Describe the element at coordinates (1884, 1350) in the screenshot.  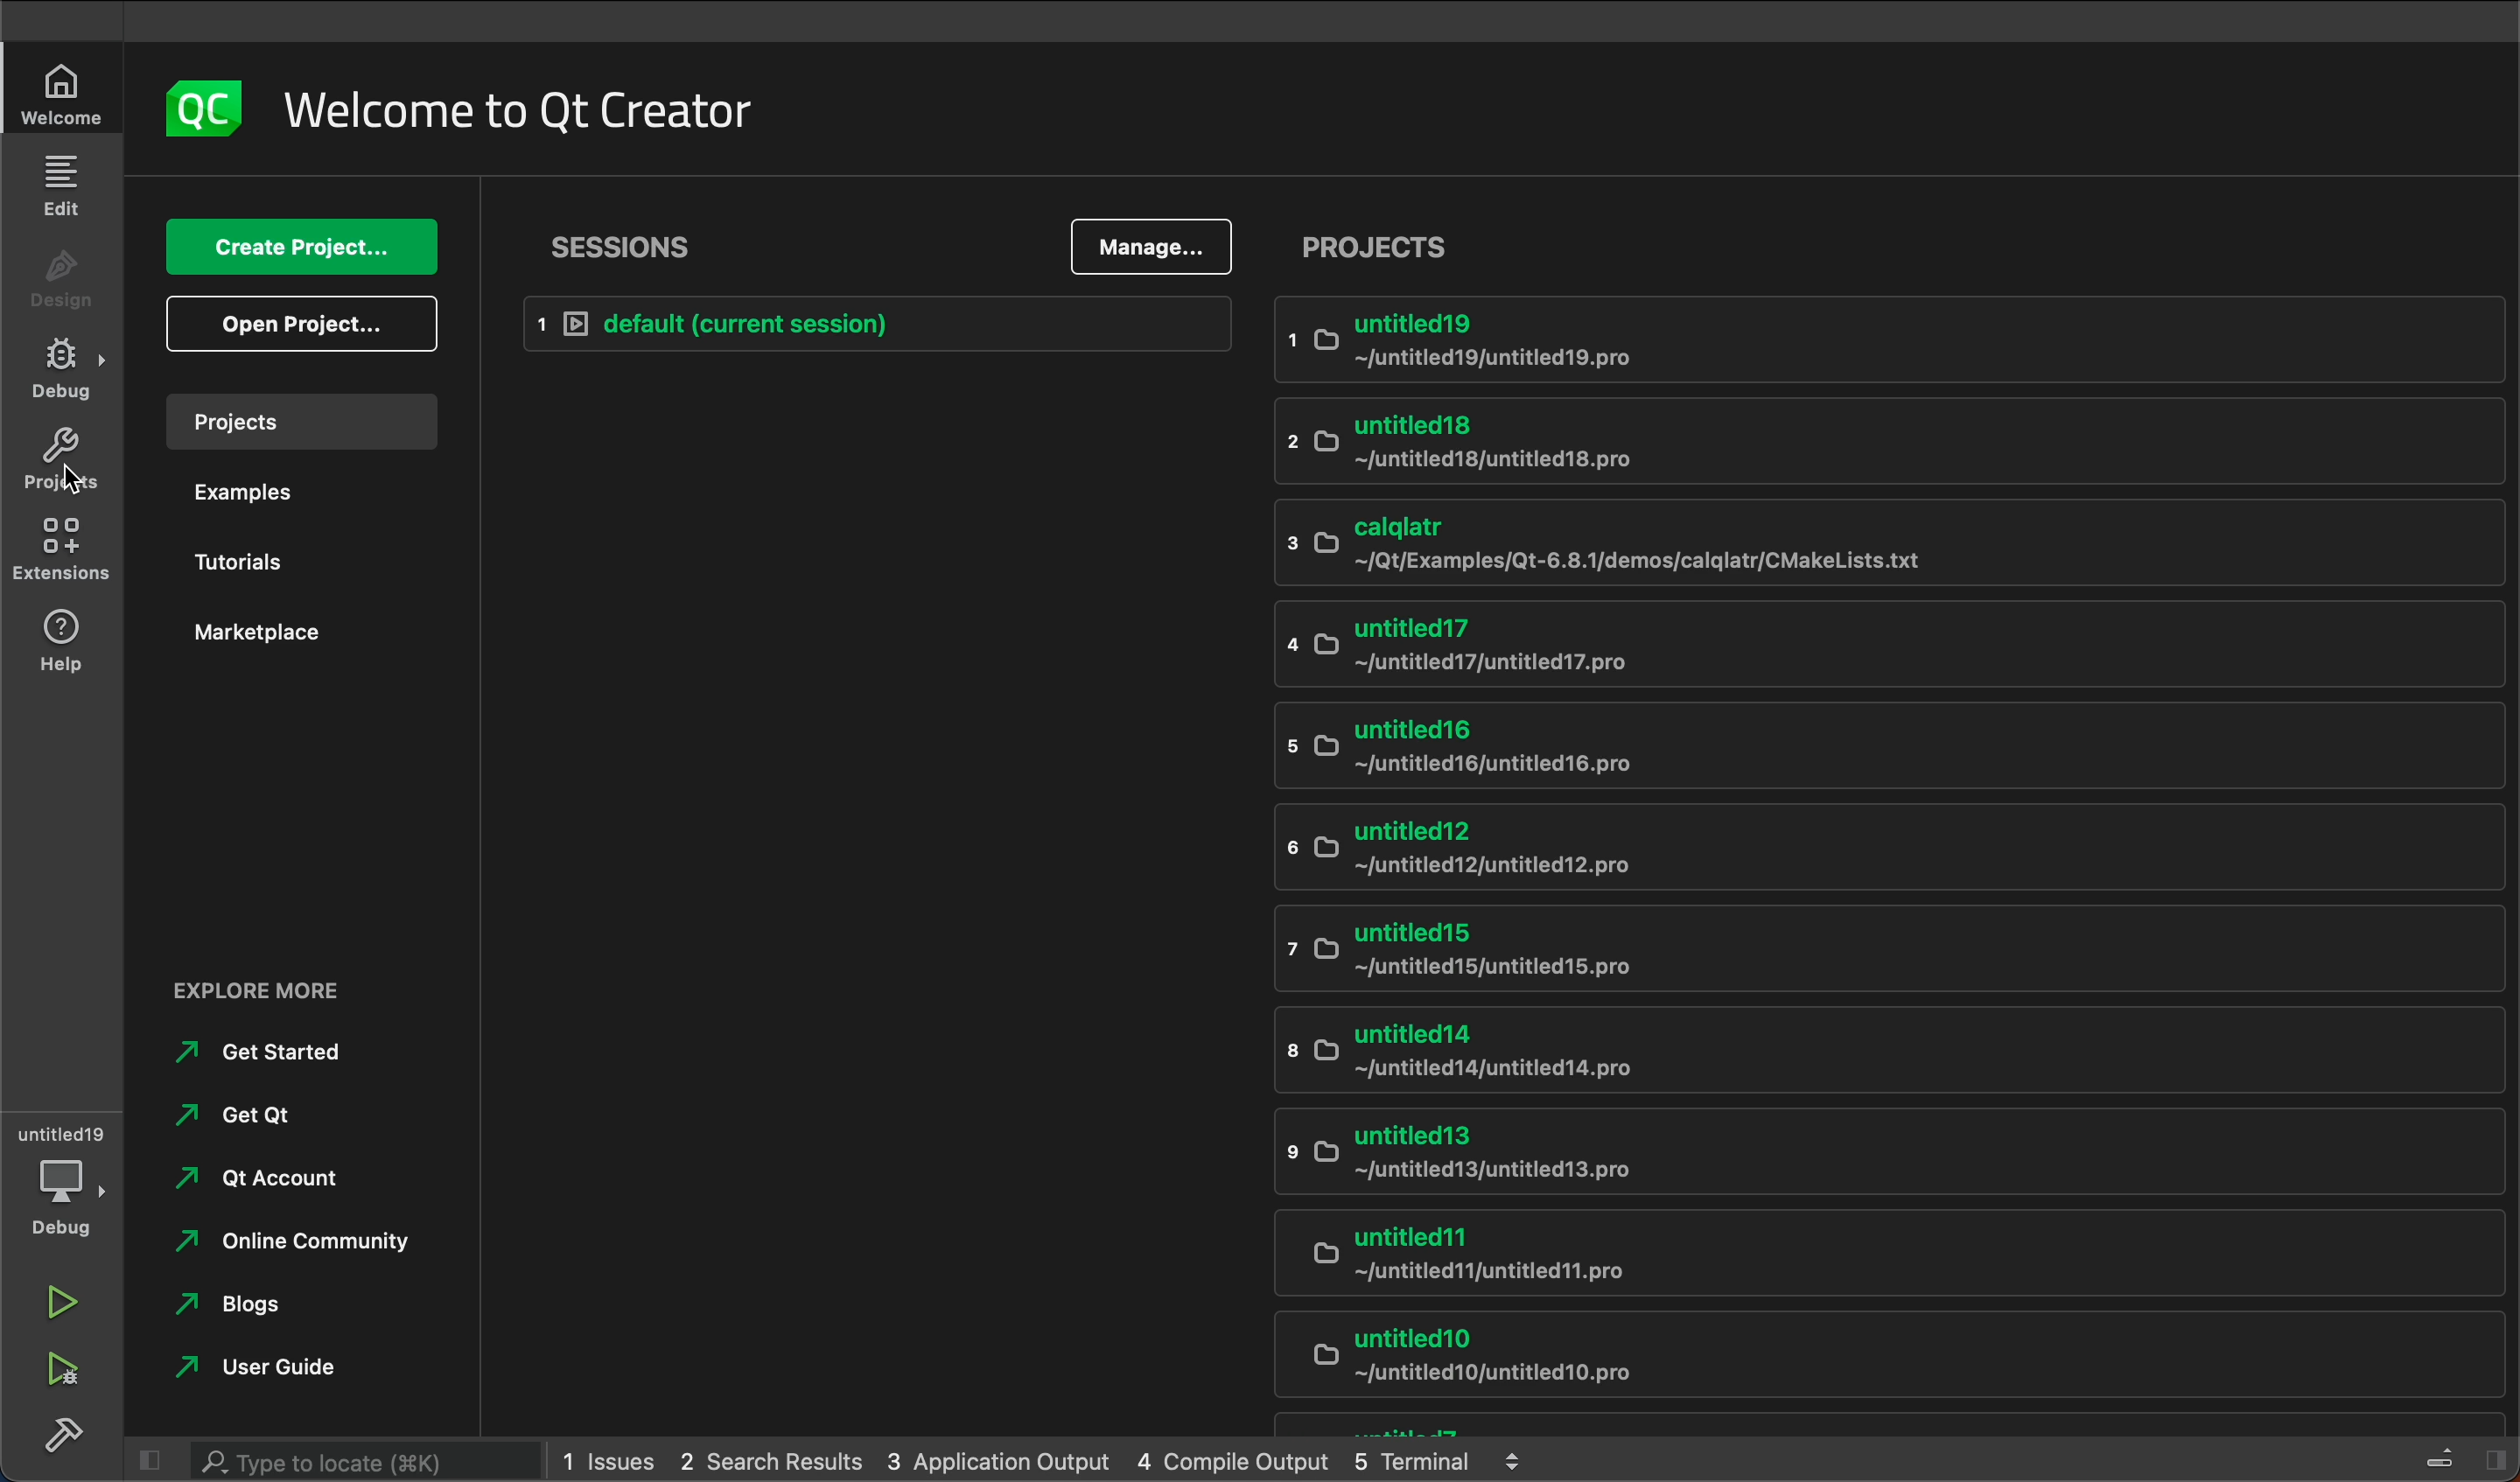
I see `untitled10` at that location.